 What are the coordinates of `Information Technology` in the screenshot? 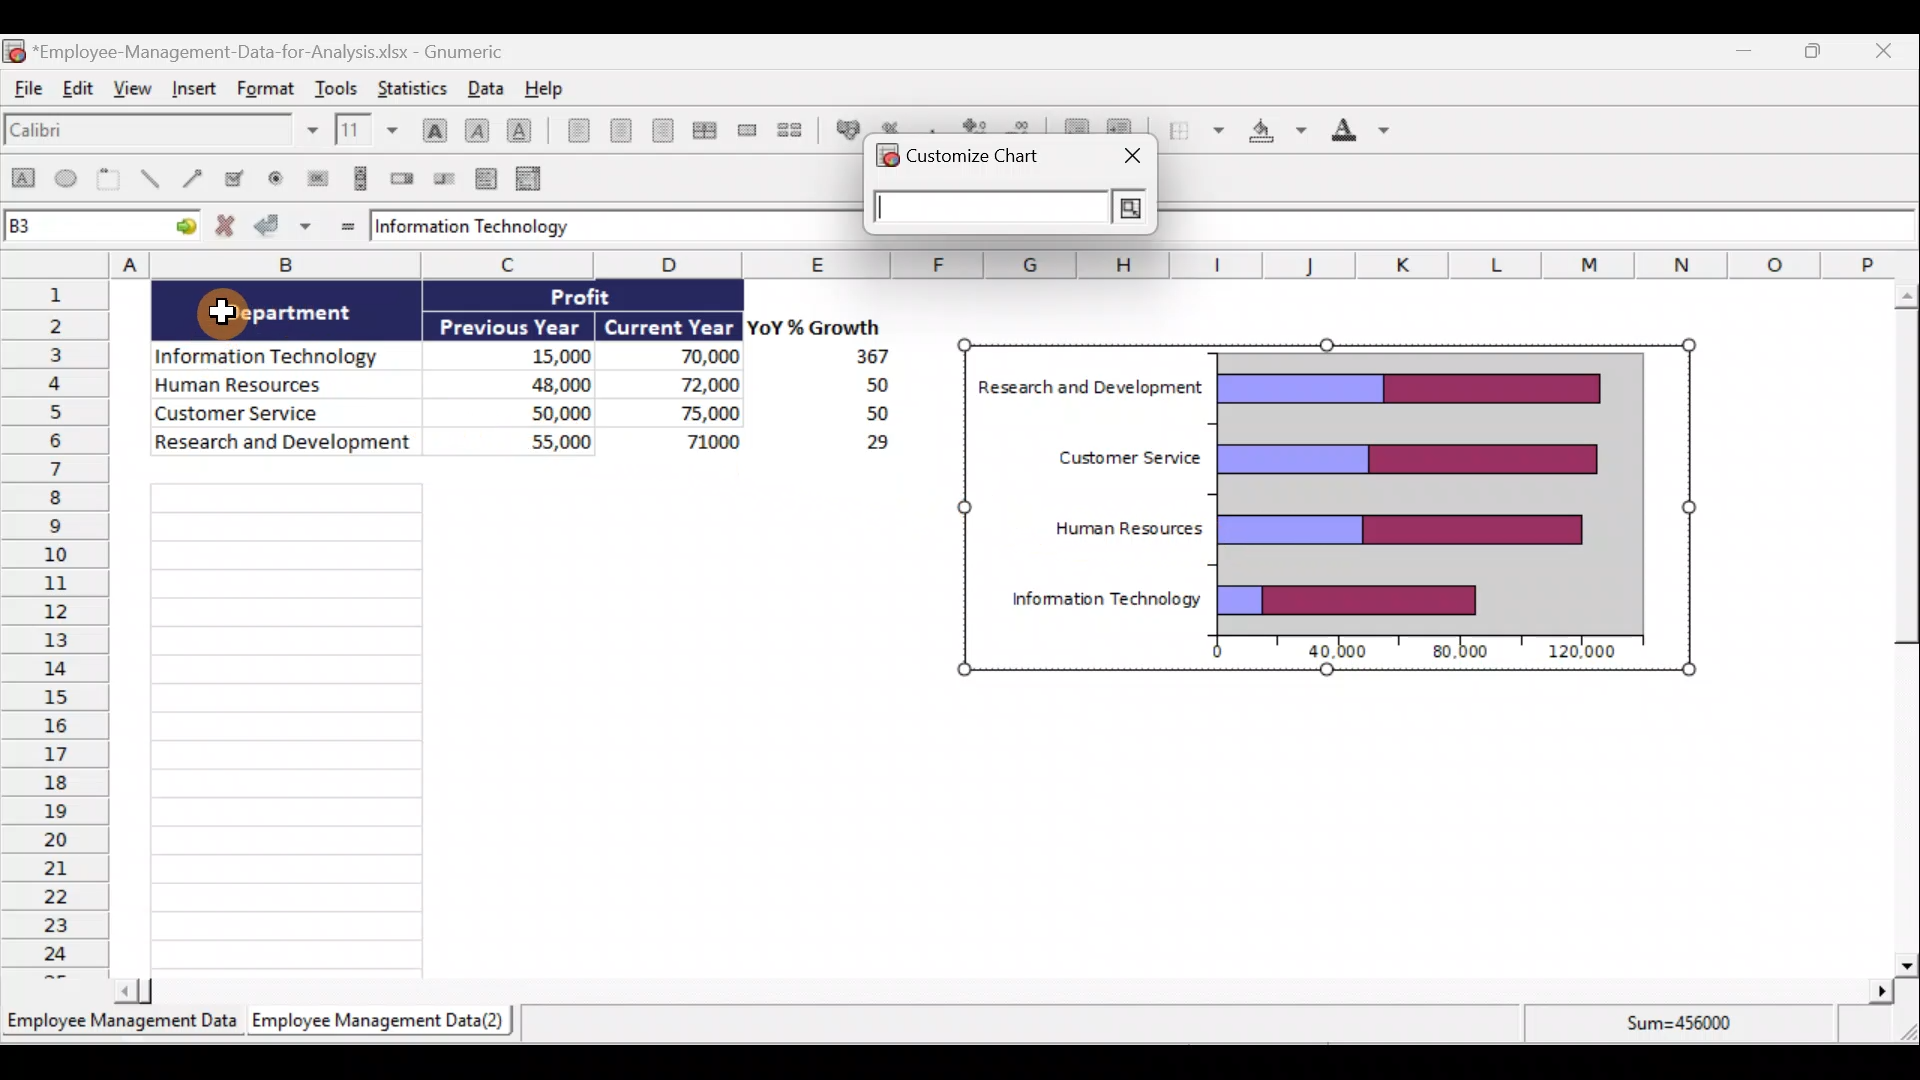 It's located at (478, 227).